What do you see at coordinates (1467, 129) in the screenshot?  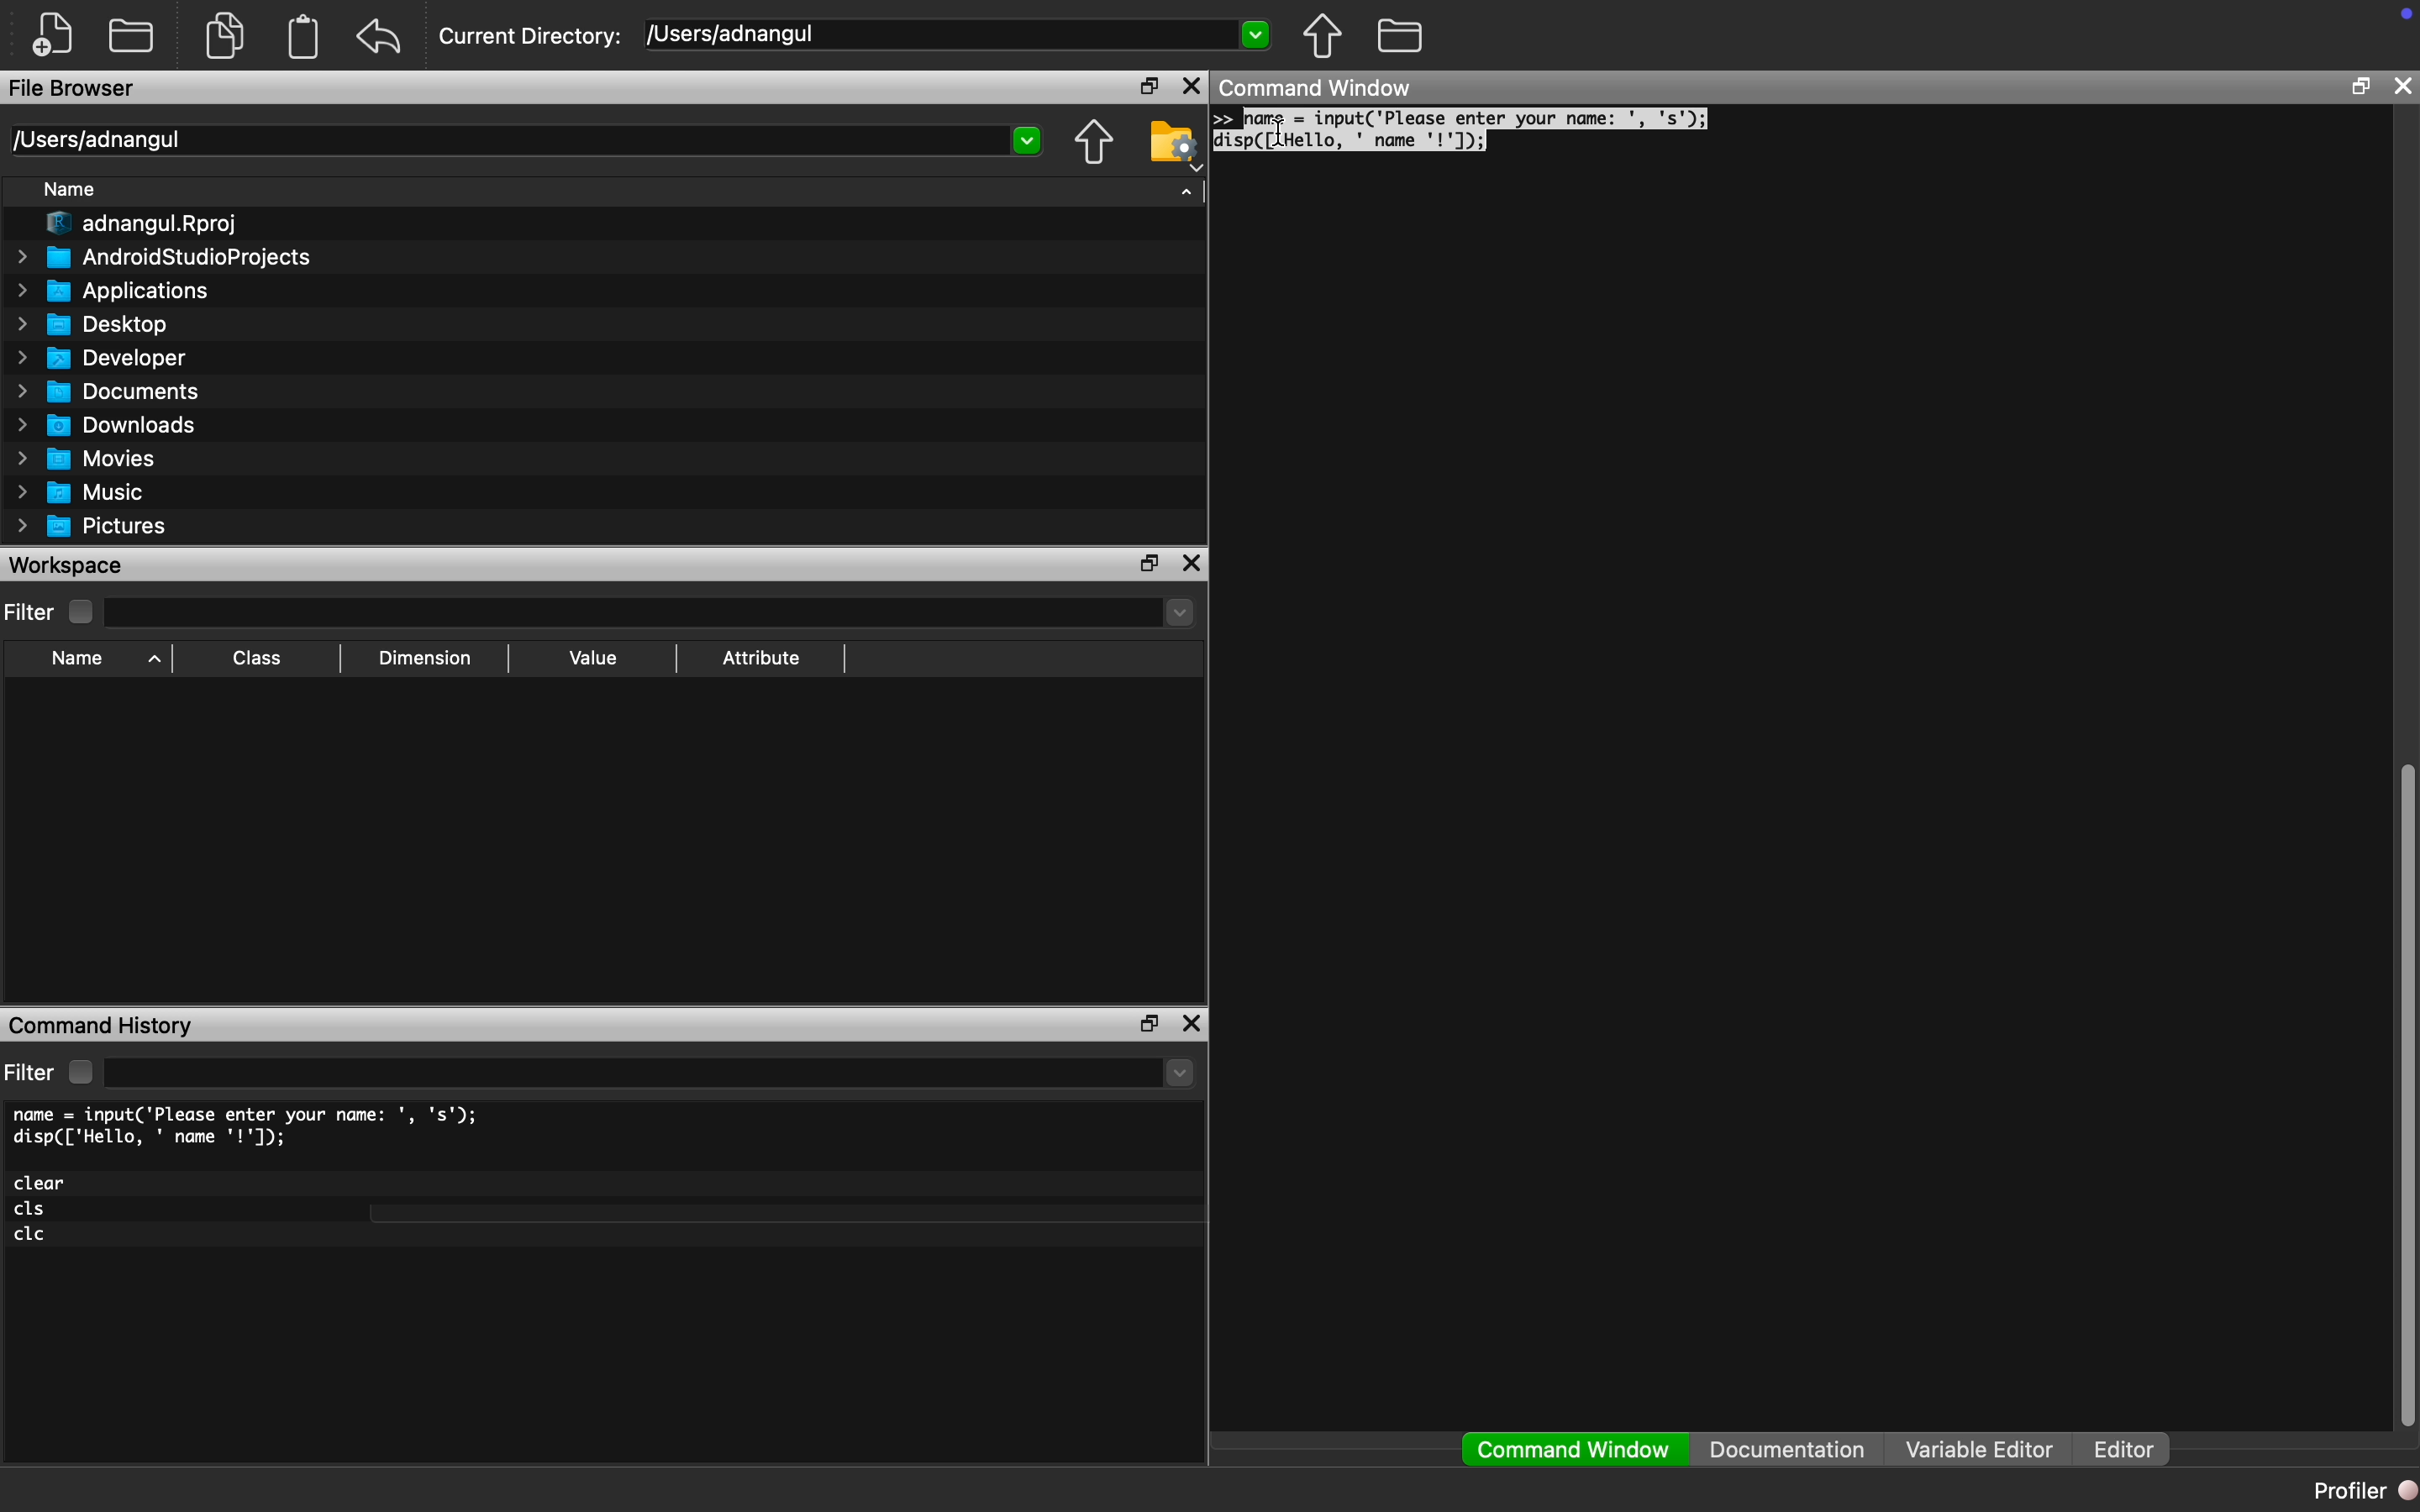 I see `yao = input('Please enter your name: ', ipl
en ([lHello. "name '!'1):` at bounding box center [1467, 129].